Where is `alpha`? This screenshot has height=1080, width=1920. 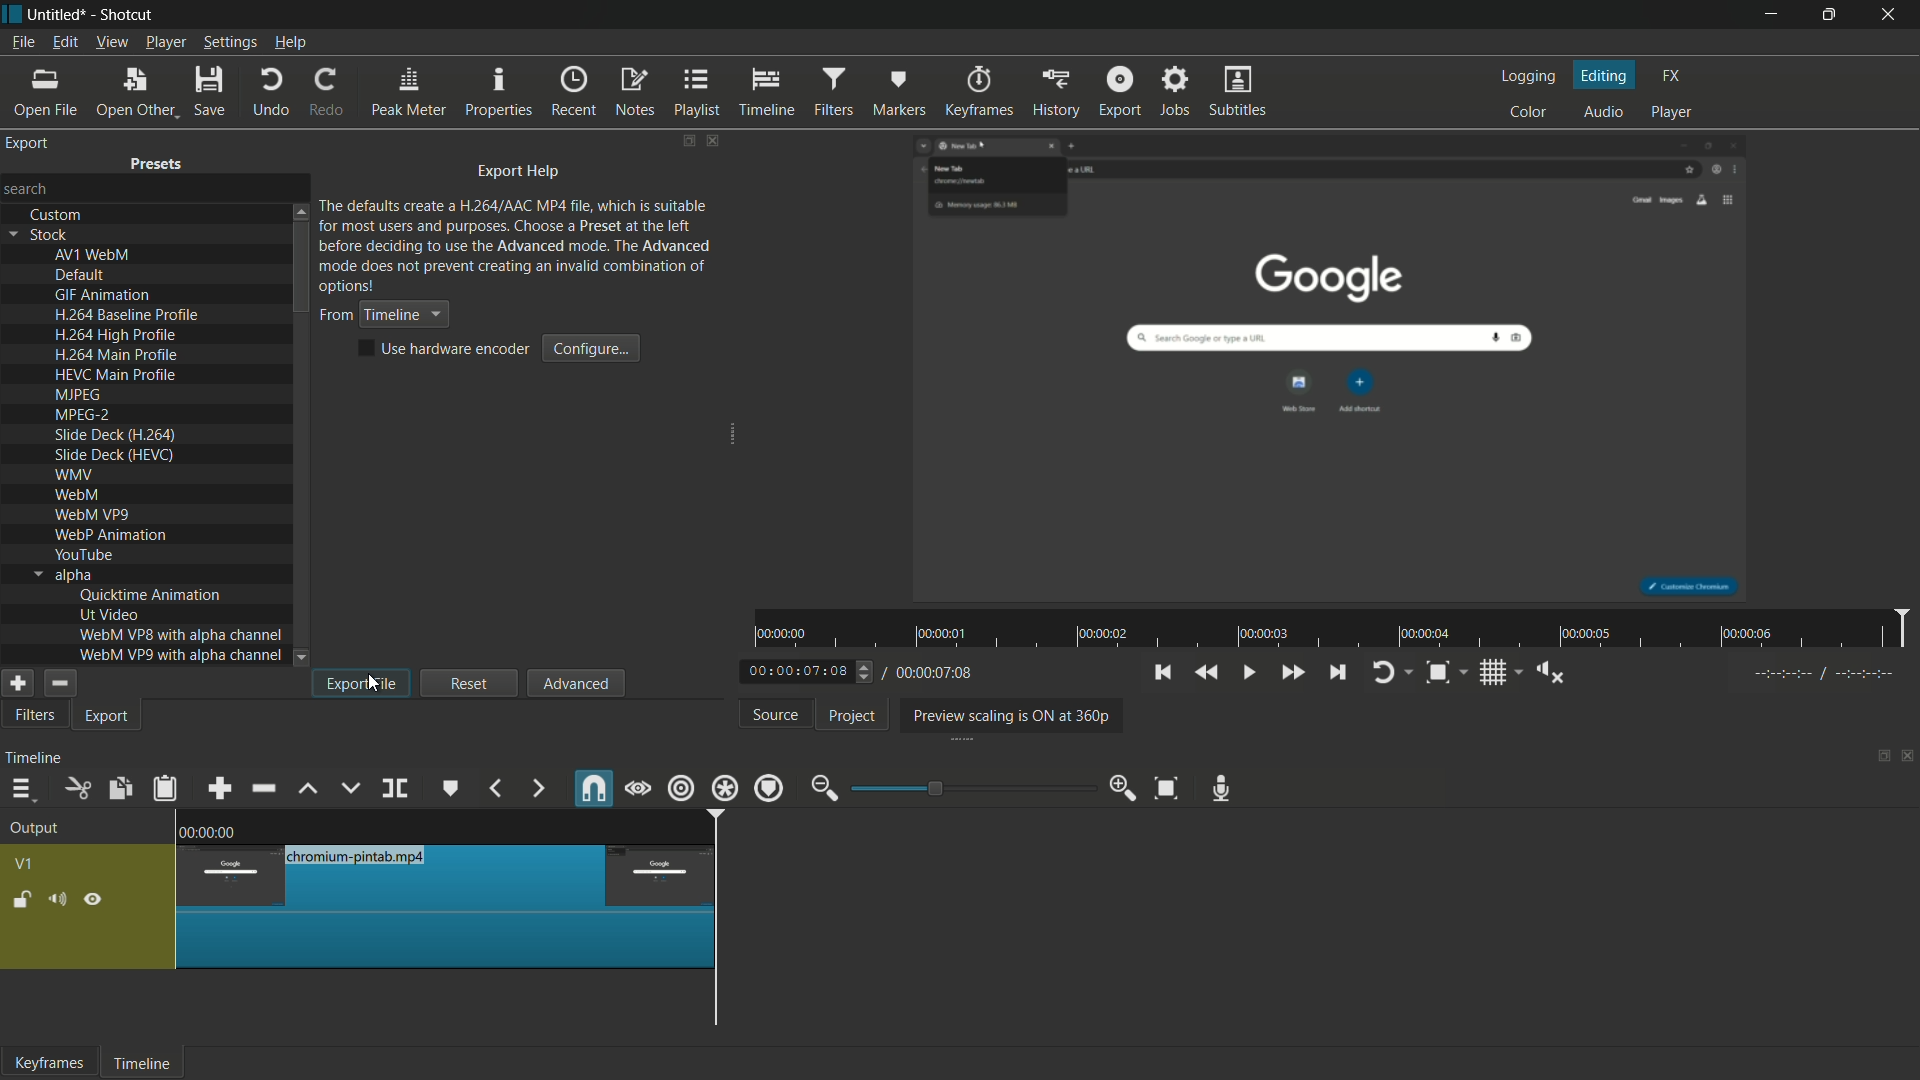 alpha is located at coordinates (76, 575).